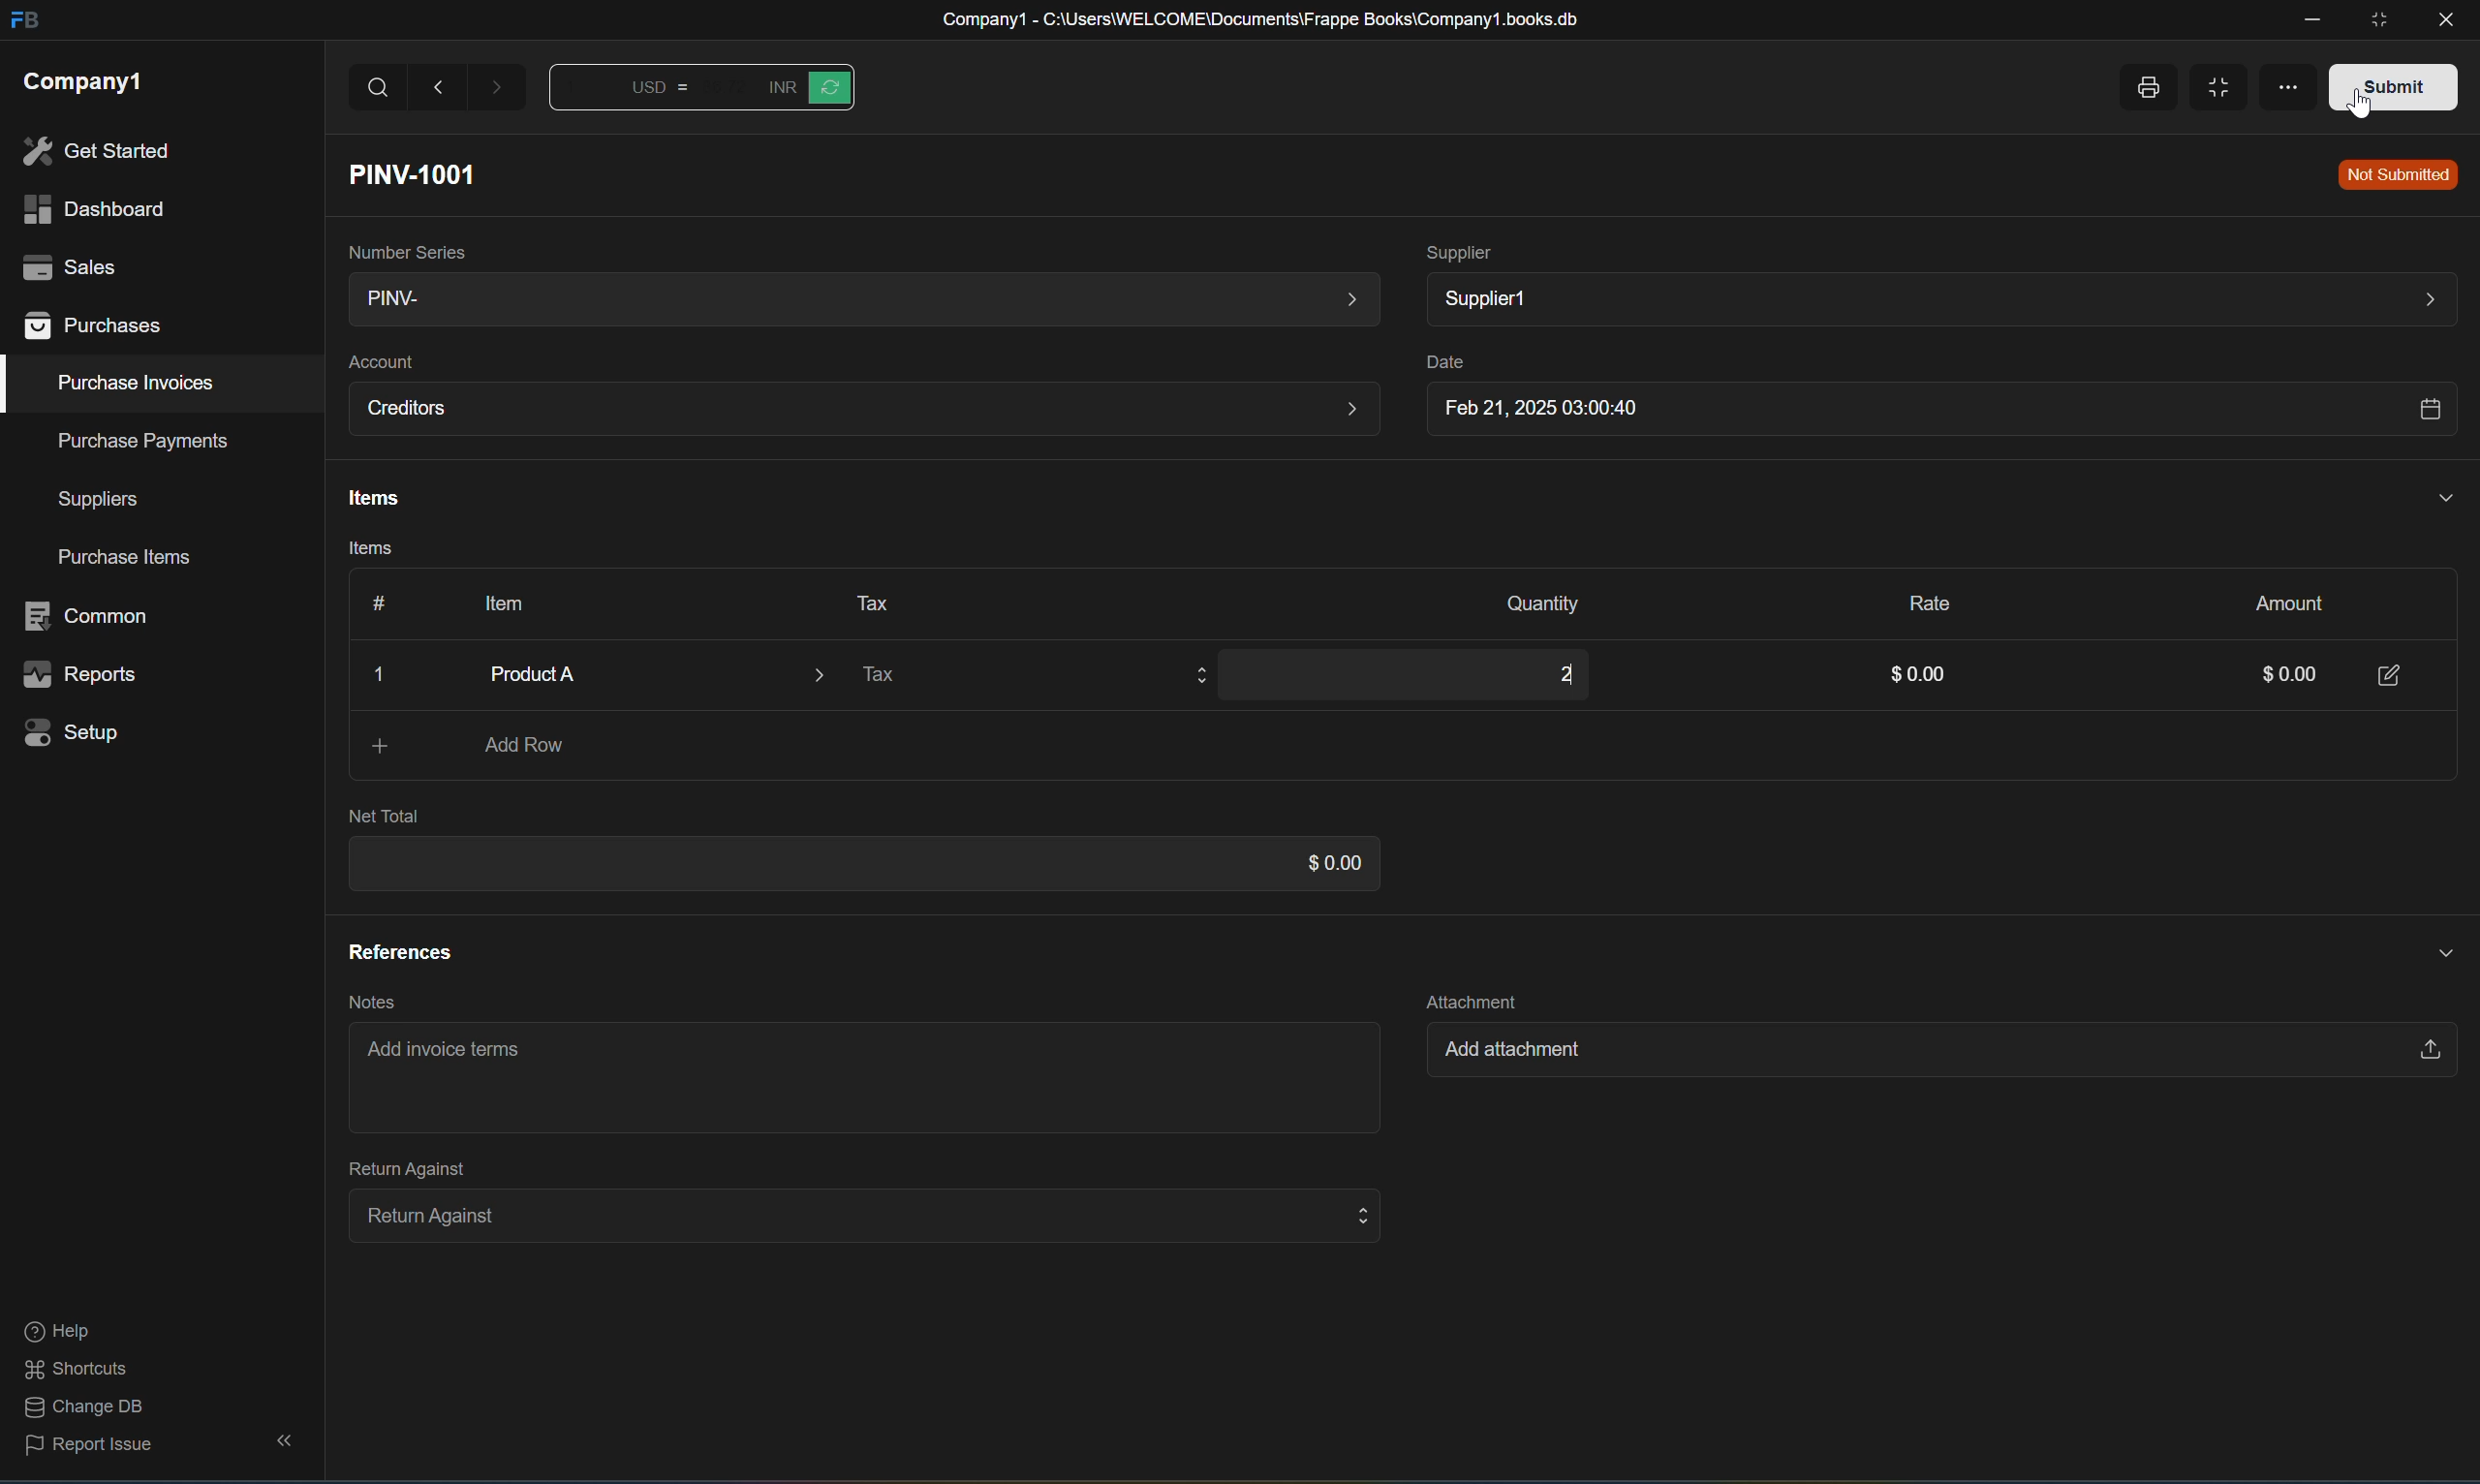 The width and height of the screenshot is (2480, 1484). What do you see at coordinates (1439, 363) in the screenshot?
I see `Date` at bounding box center [1439, 363].